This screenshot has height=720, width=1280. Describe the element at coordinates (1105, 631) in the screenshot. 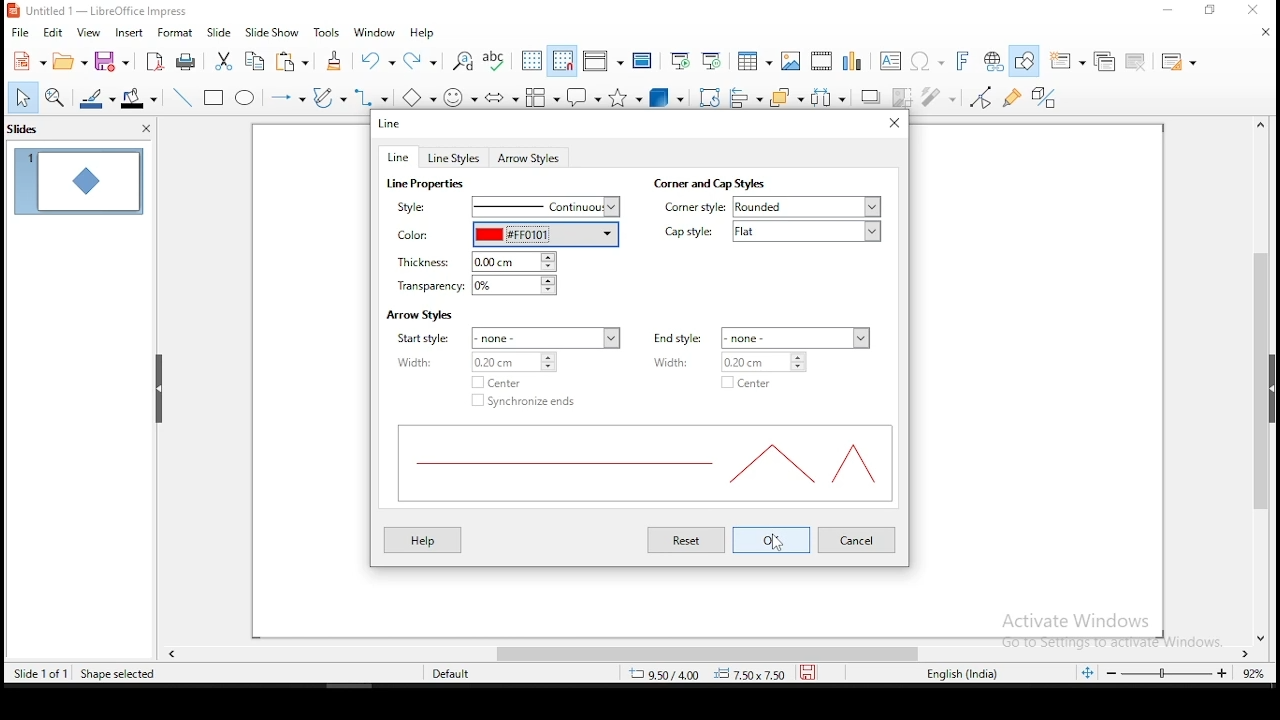

I see `activate windows` at that location.